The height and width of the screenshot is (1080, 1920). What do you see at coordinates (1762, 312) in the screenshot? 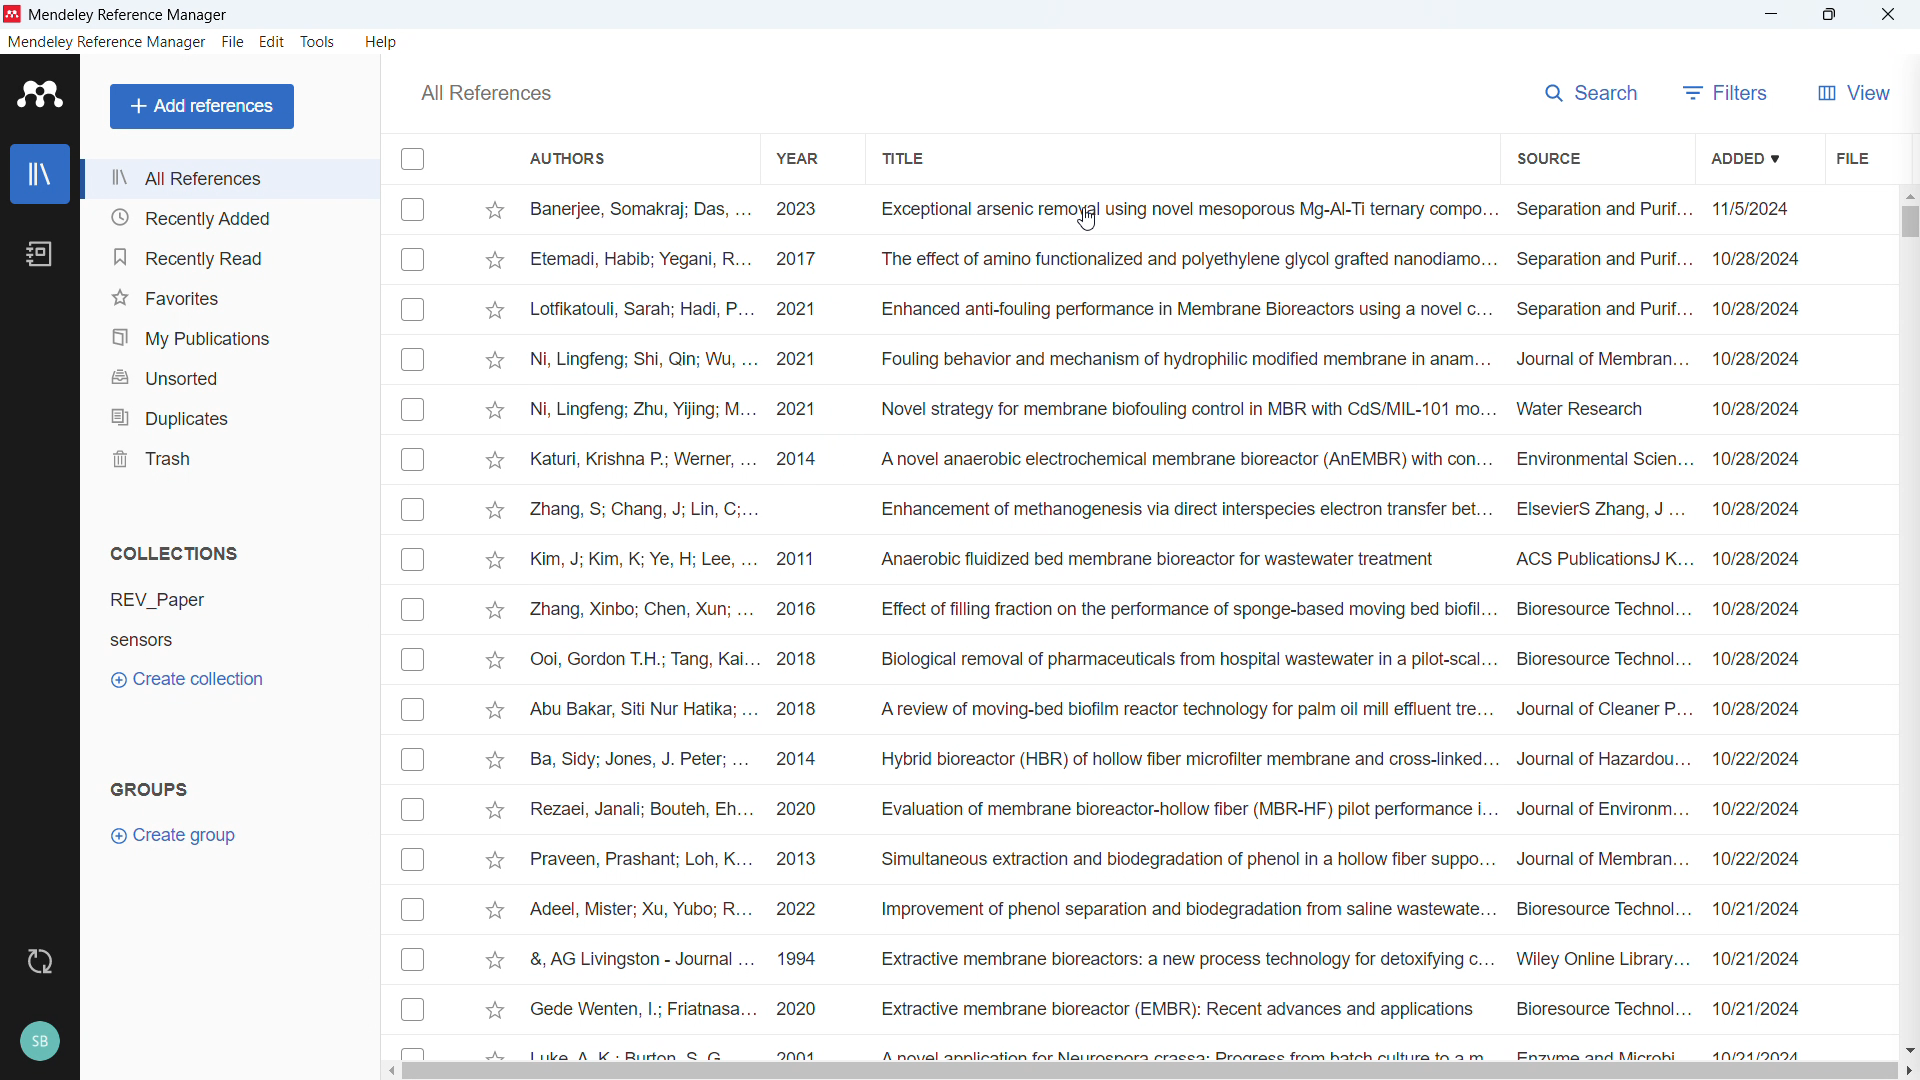
I see `10/28/2024` at bounding box center [1762, 312].